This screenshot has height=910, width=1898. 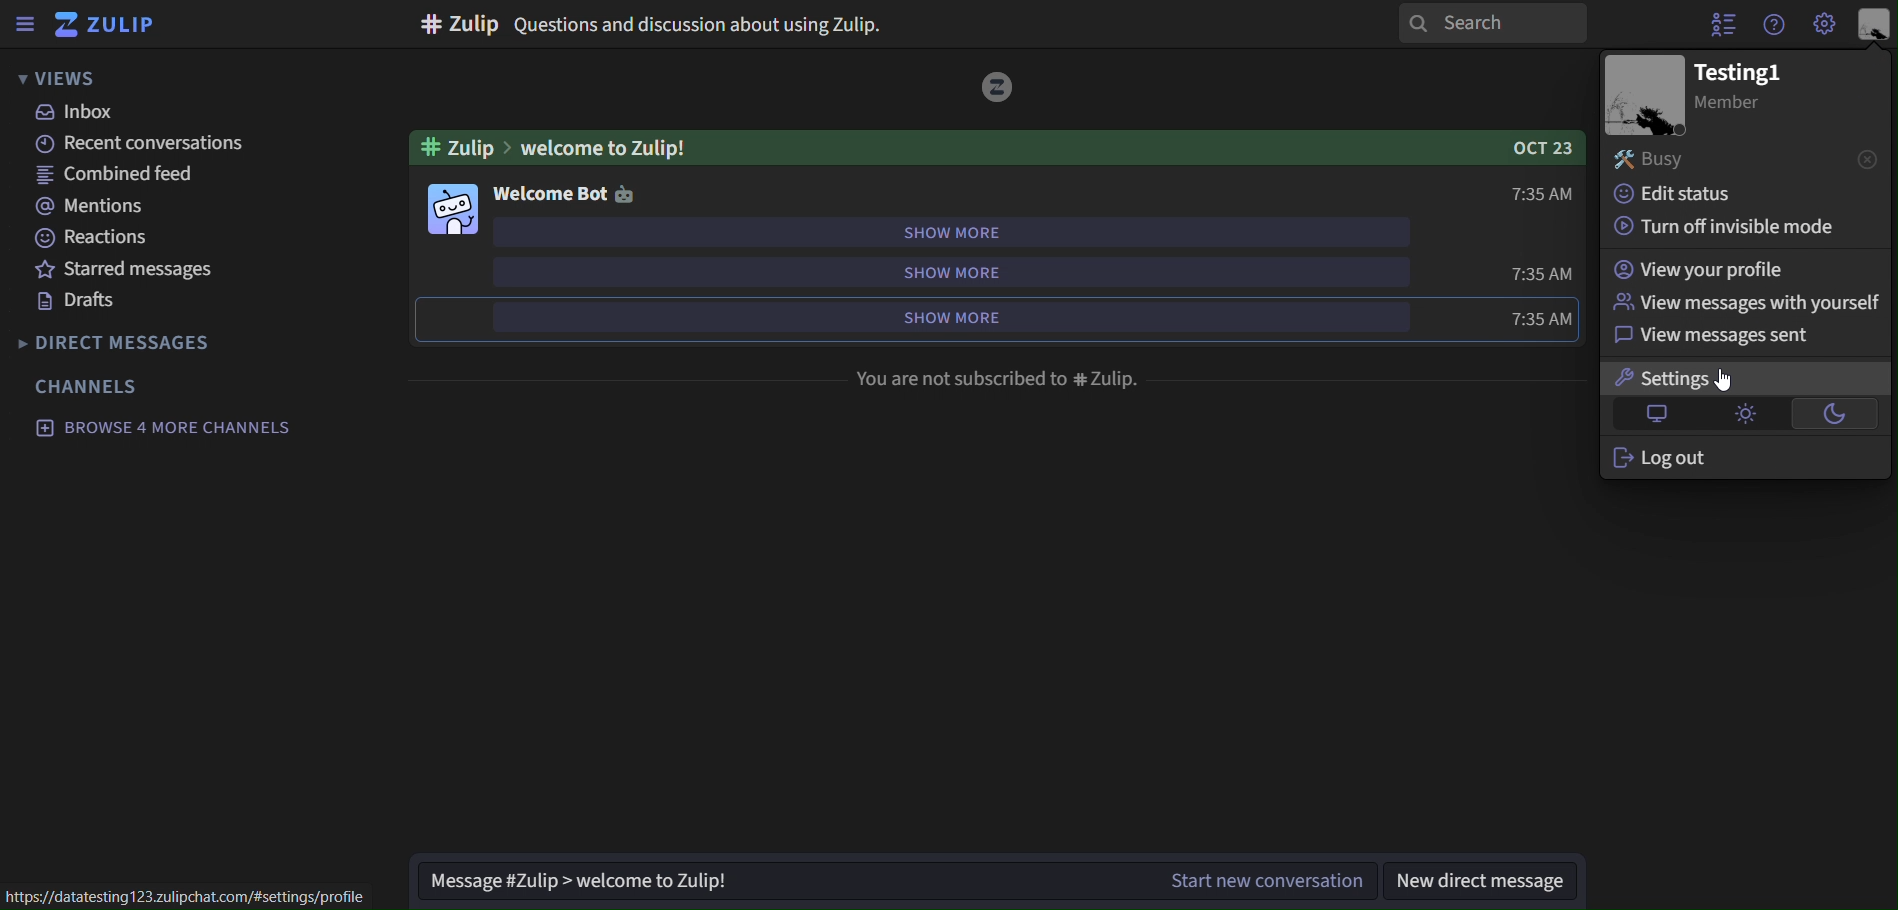 What do you see at coordinates (1680, 193) in the screenshot?
I see `edit status` at bounding box center [1680, 193].